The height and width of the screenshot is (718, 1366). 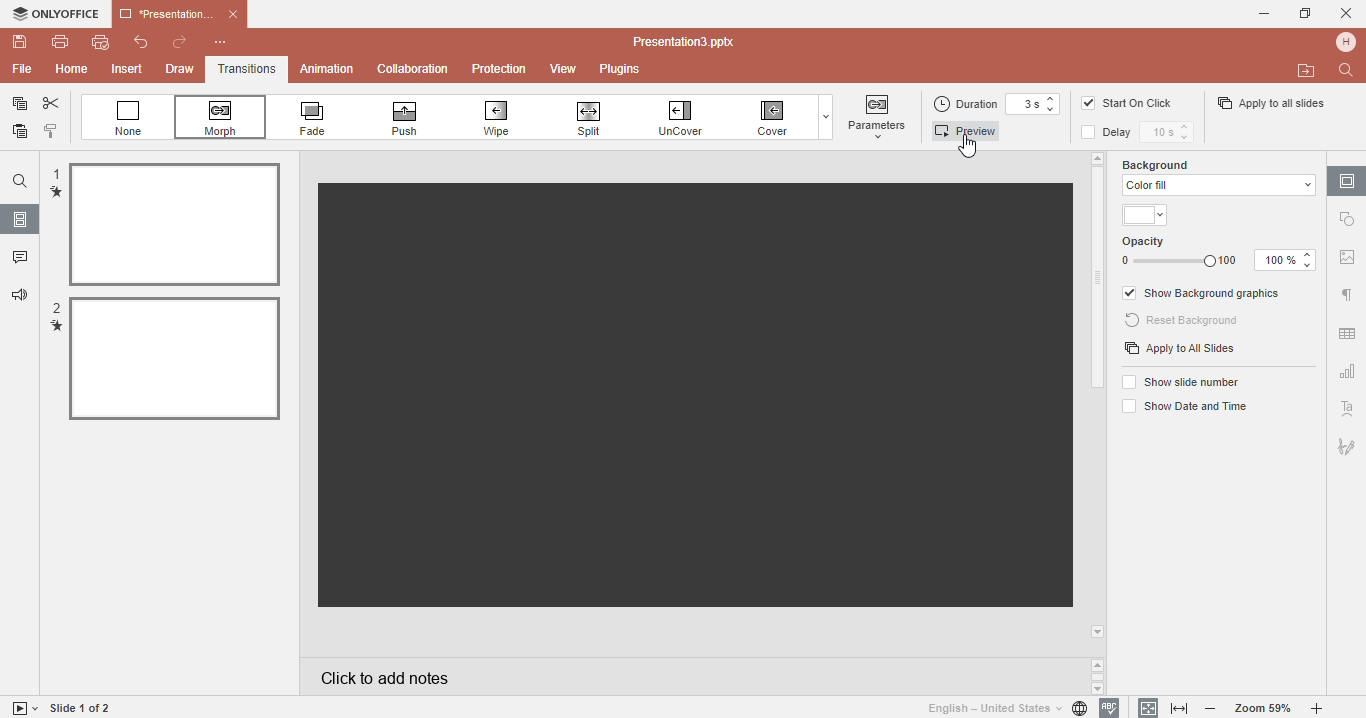 What do you see at coordinates (566, 70) in the screenshot?
I see `View` at bounding box center [566, 70].